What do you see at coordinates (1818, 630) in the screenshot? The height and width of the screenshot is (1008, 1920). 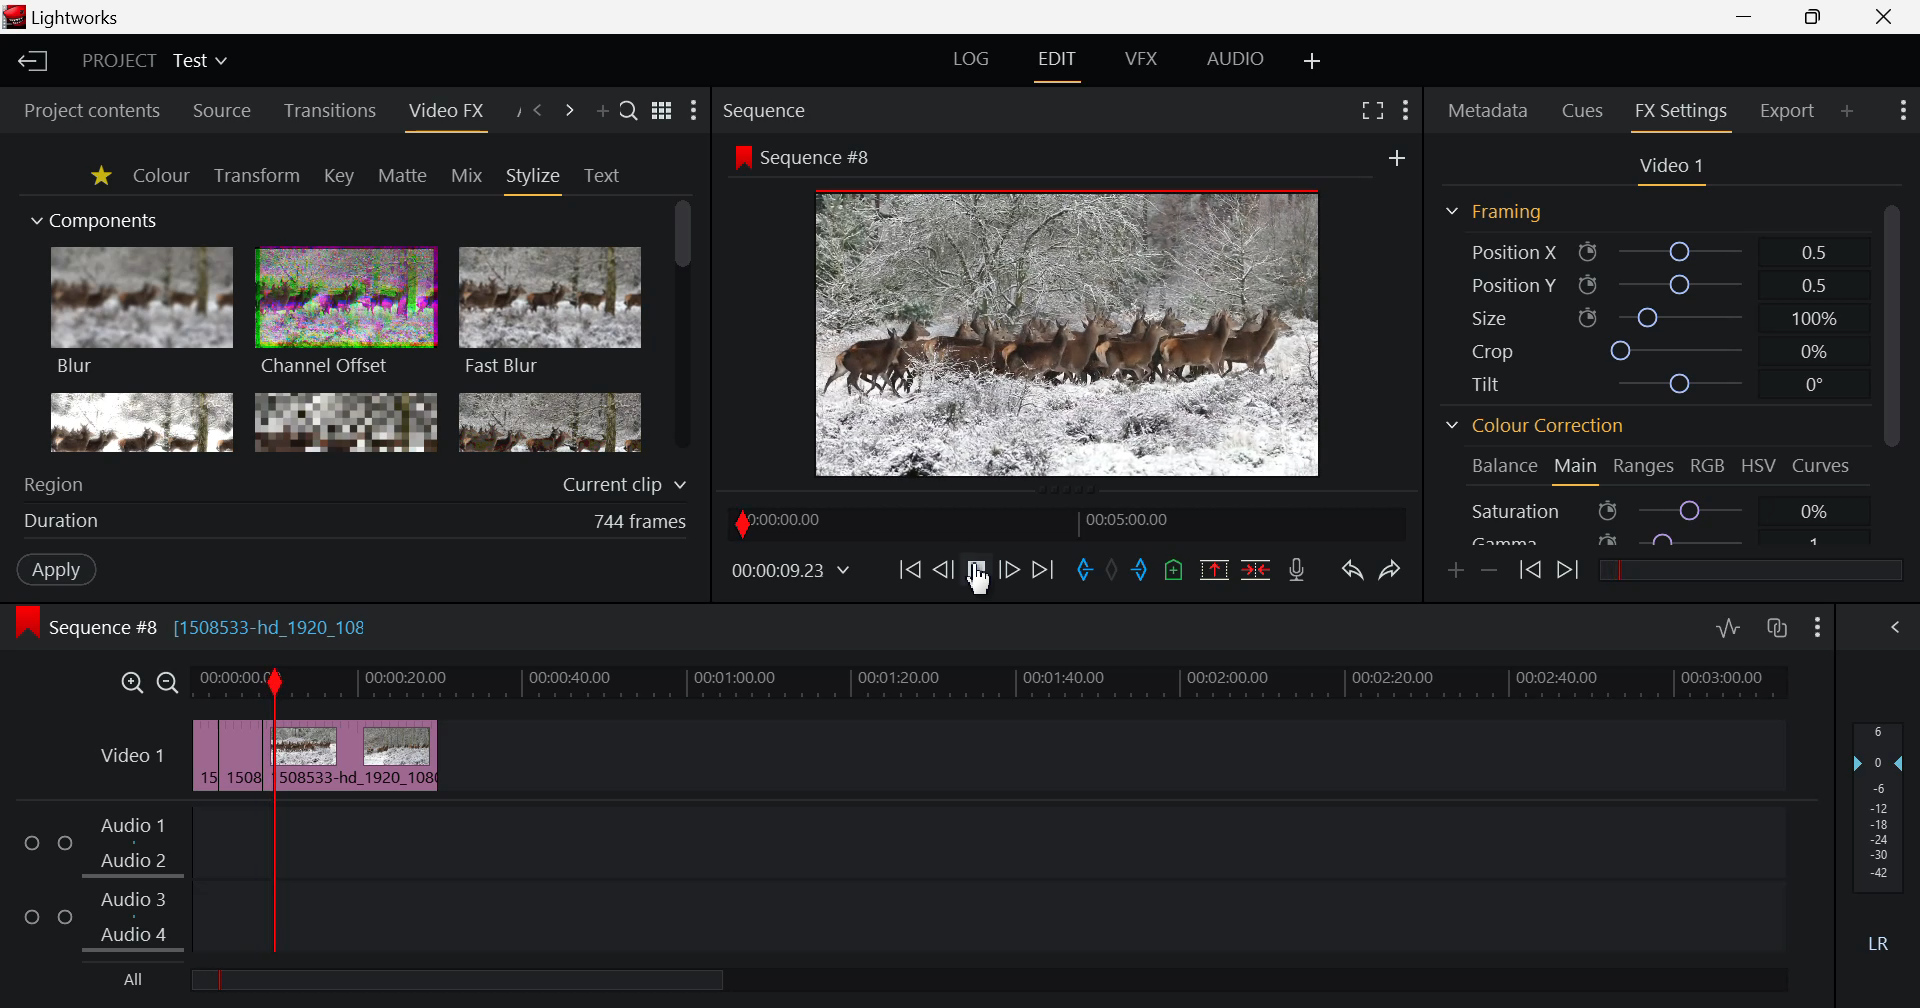 I see `Show Settings` at bounding box center [1818, 630].